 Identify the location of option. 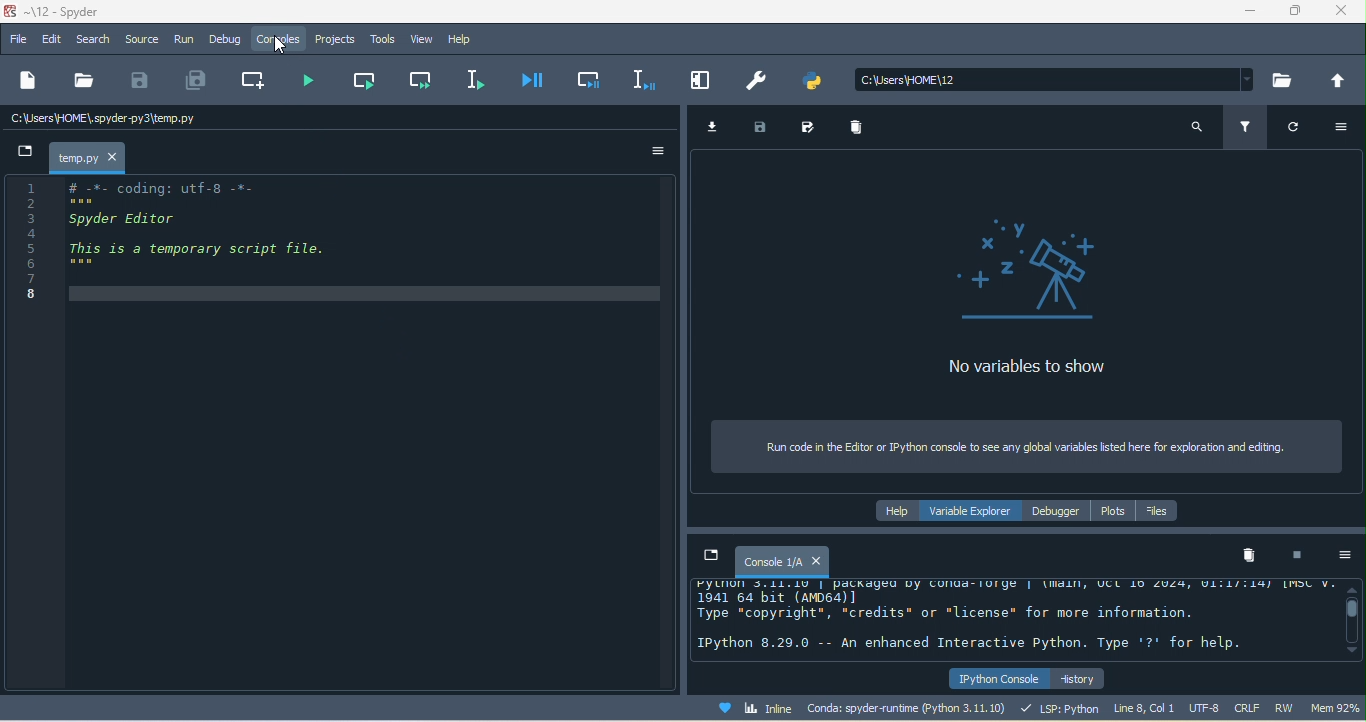
(1346, 557).